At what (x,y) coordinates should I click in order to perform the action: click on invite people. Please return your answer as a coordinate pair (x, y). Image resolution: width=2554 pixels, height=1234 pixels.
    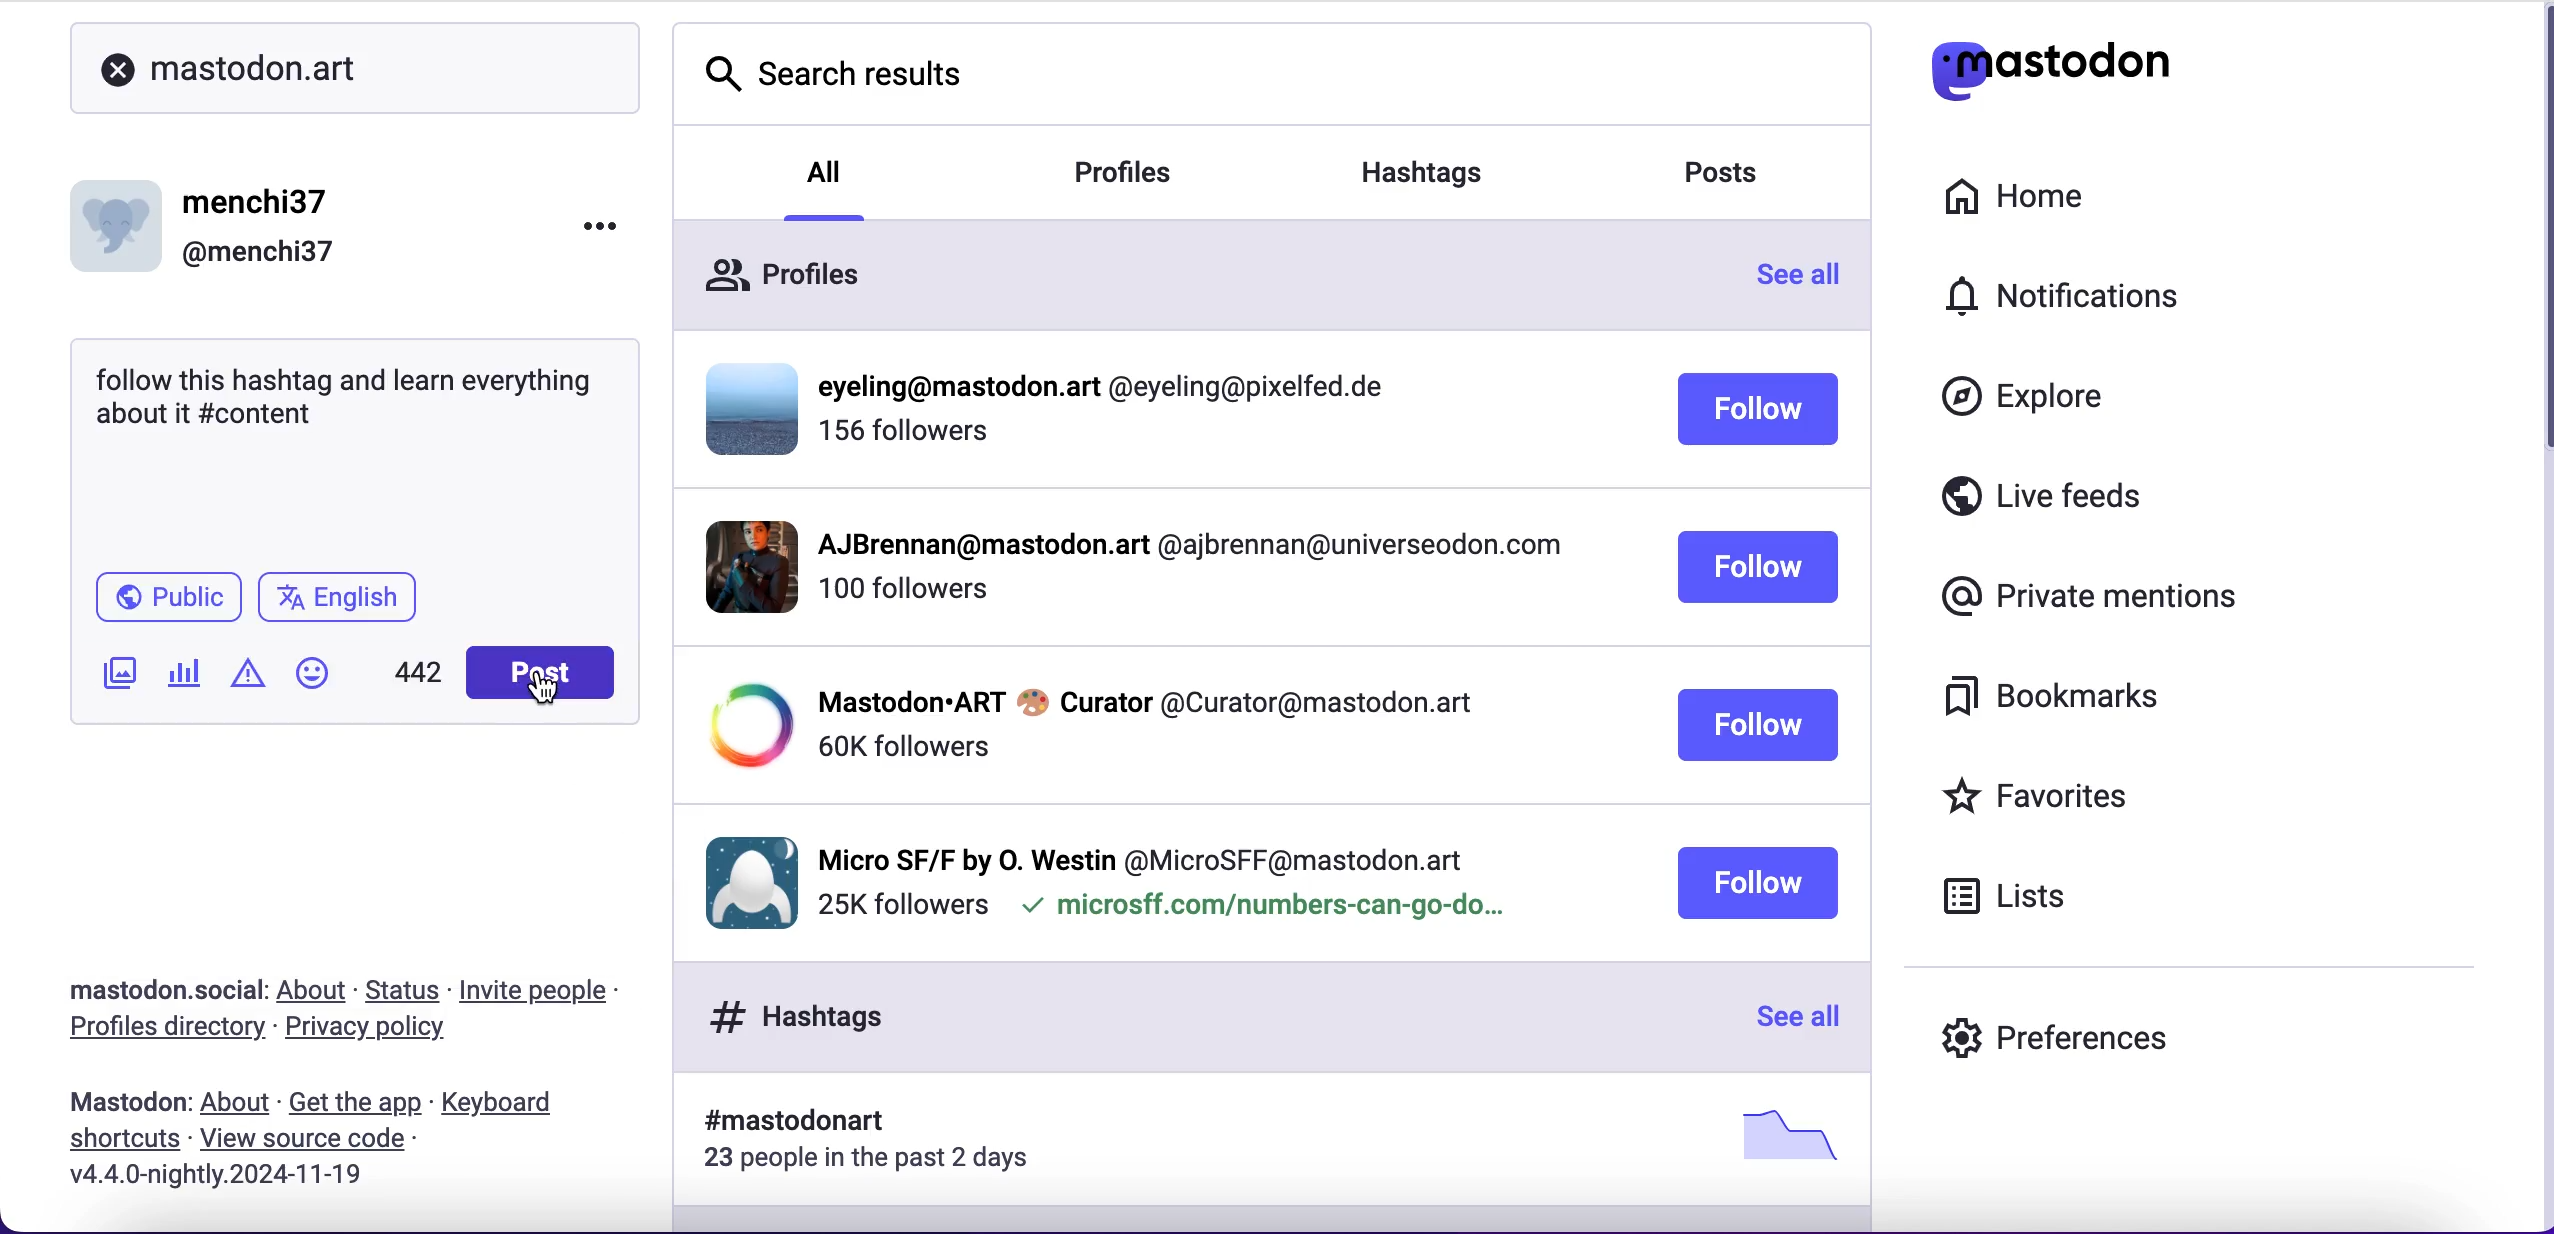
    Looking at the image, I should click on (554, 990).